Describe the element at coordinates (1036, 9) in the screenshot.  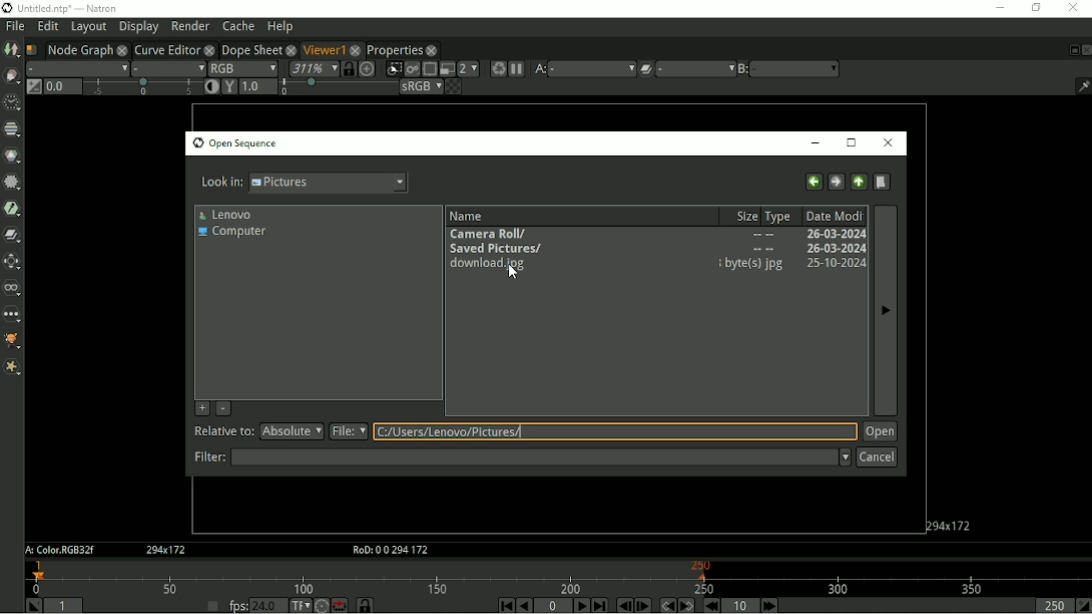
I see `Restore down` at that location.